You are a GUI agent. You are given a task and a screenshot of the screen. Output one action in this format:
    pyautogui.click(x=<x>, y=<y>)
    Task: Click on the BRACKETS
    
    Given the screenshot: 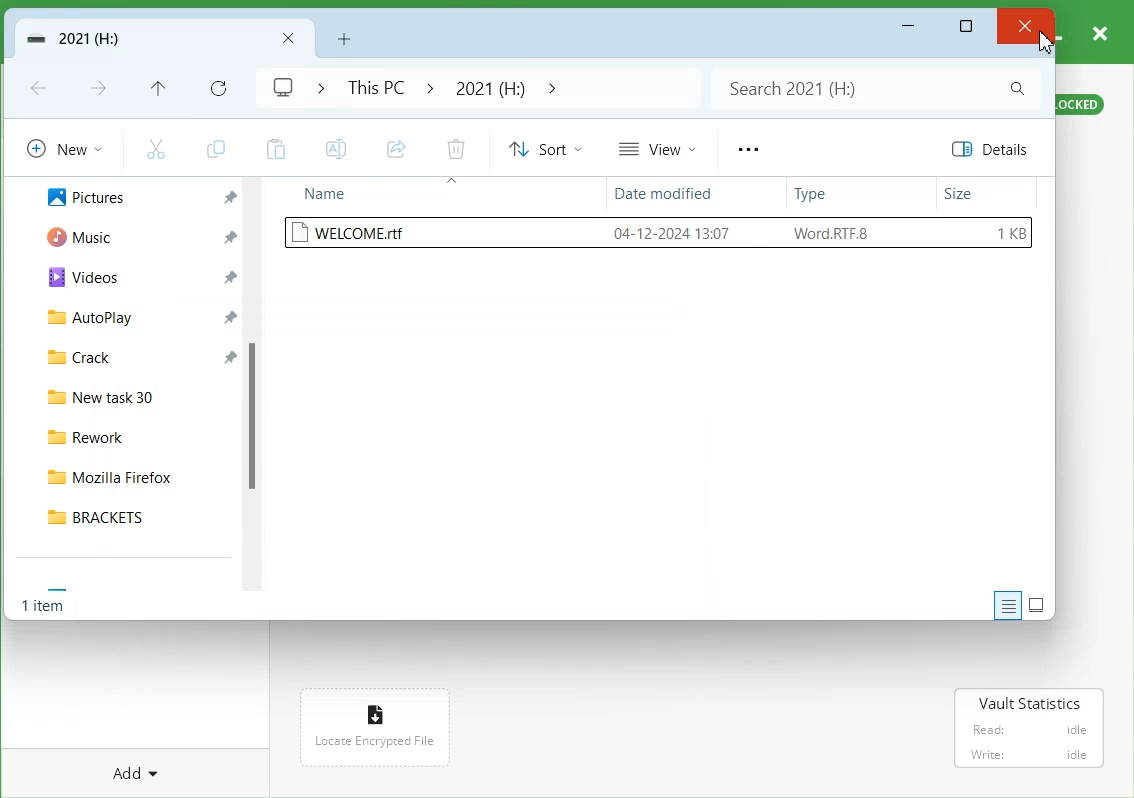 What is the action you would take?
    pyautogui.click(x=135, y=516)
    